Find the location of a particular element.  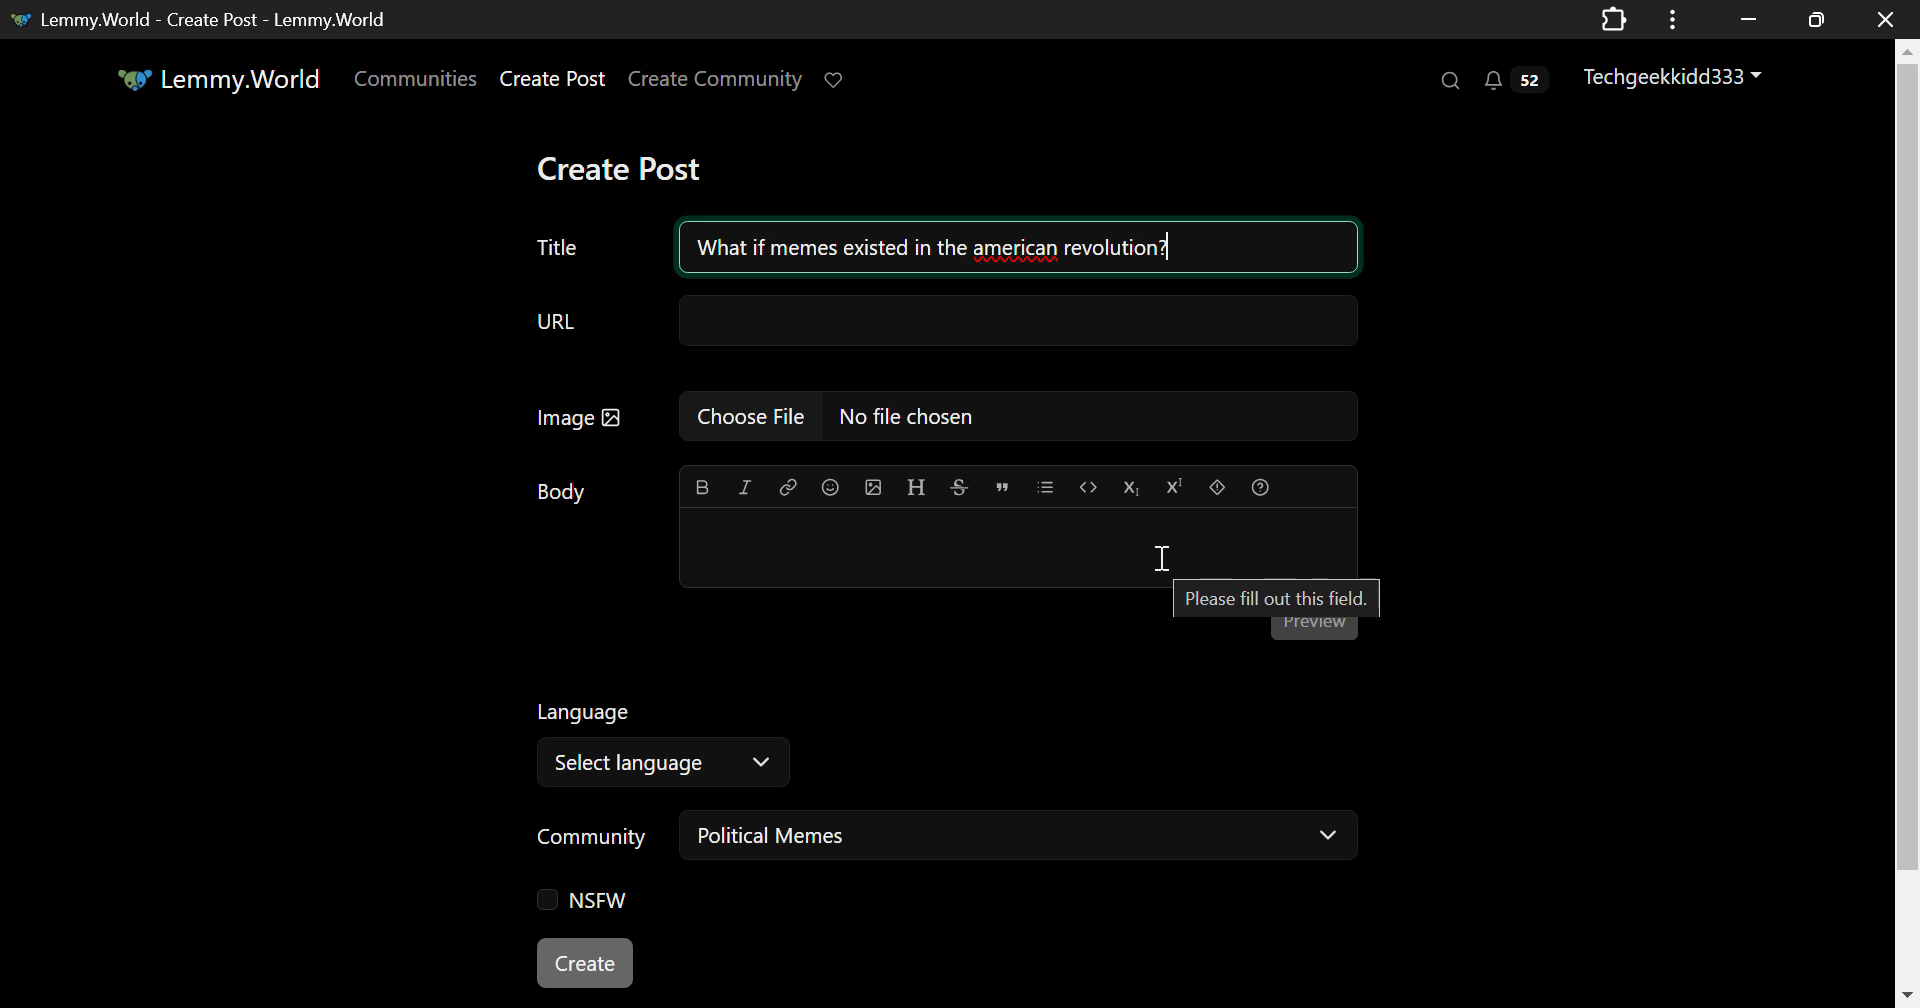

Body is located at coordinates (560, 490).